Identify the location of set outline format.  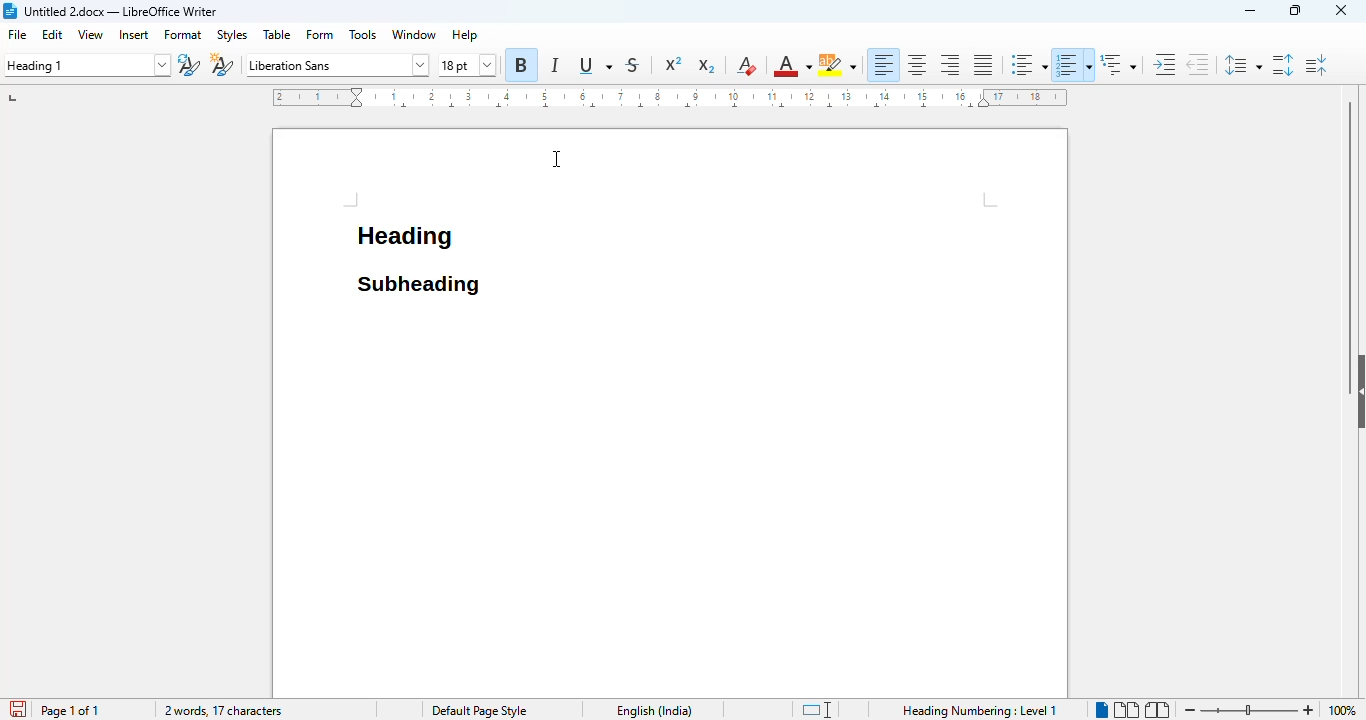
(1118, 64).